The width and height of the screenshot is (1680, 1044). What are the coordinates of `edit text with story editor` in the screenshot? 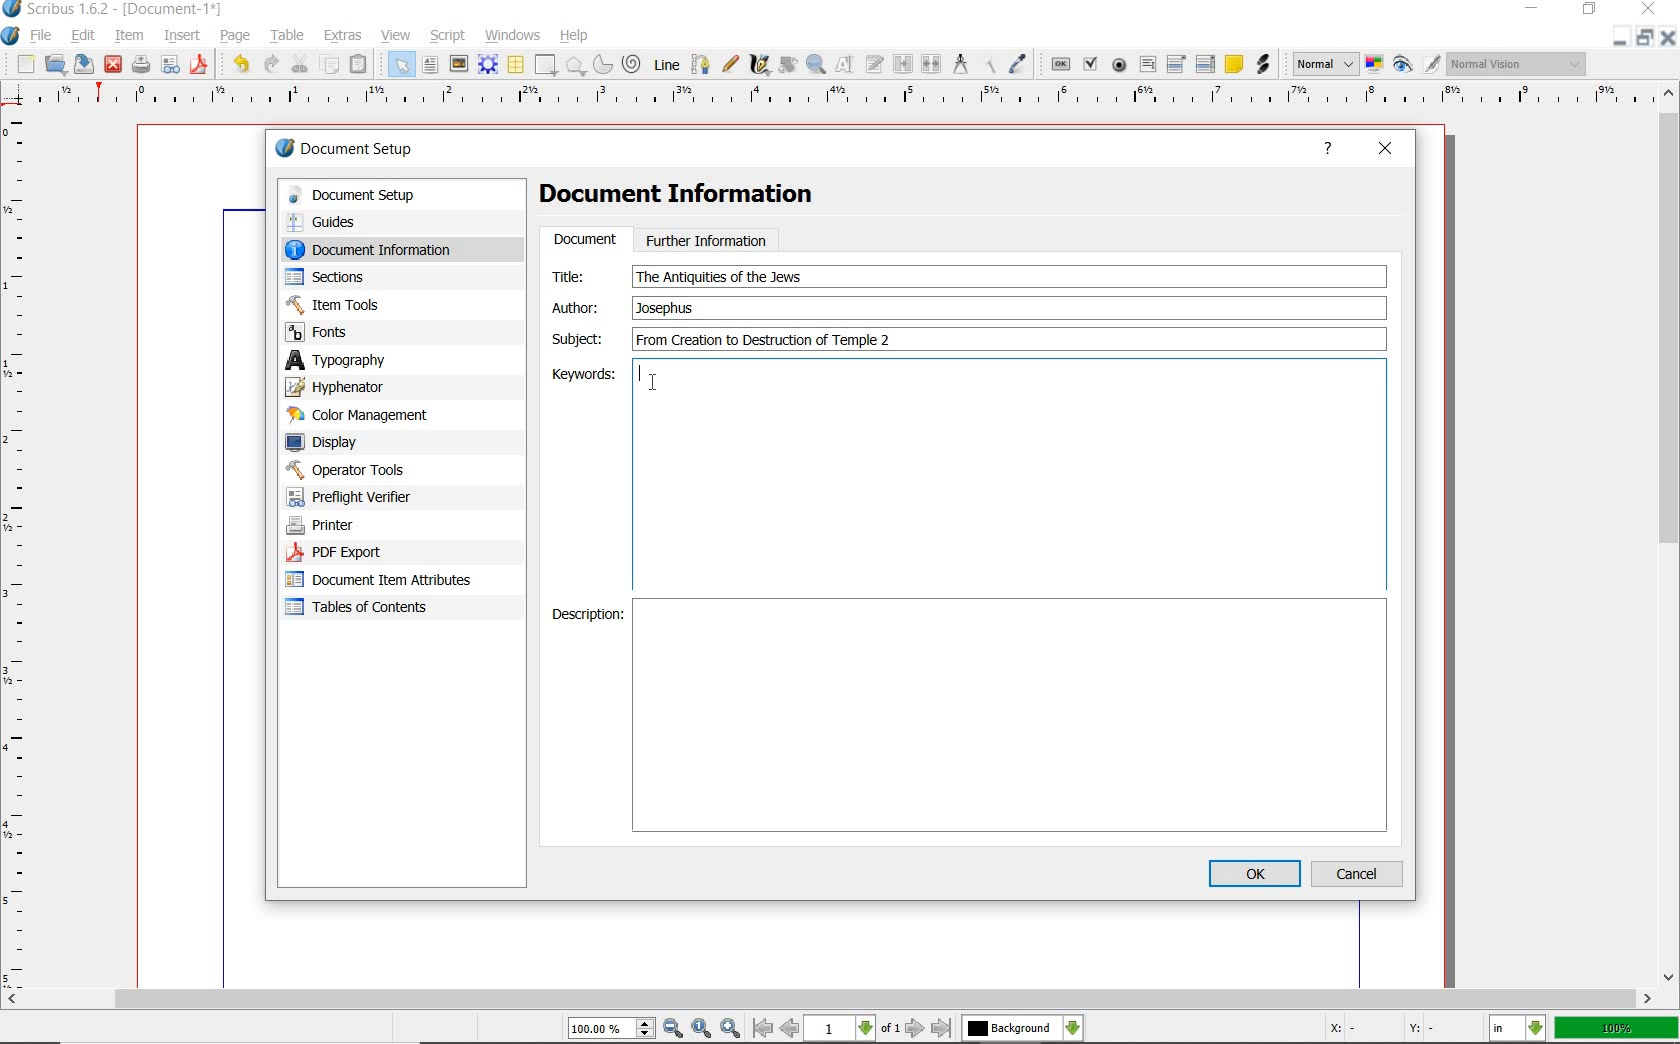 It's located at (875, 66).